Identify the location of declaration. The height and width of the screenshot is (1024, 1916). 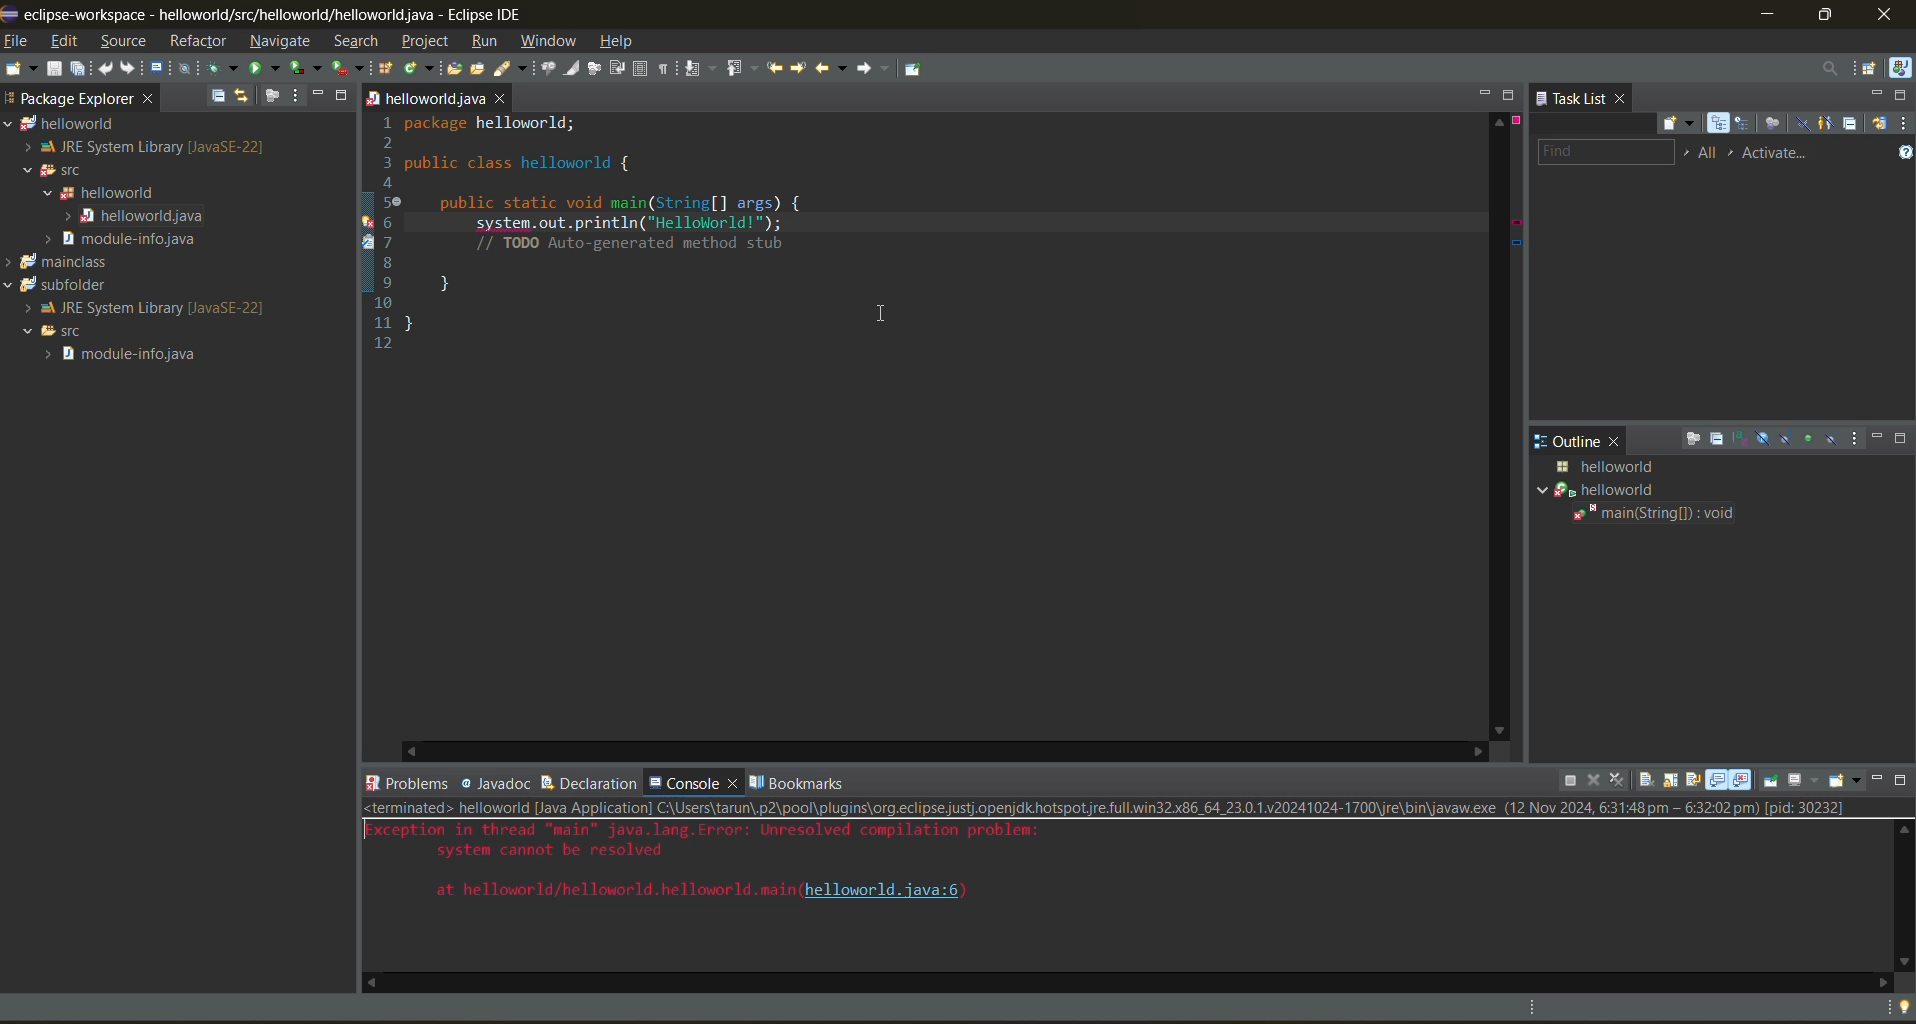
(592, 783).